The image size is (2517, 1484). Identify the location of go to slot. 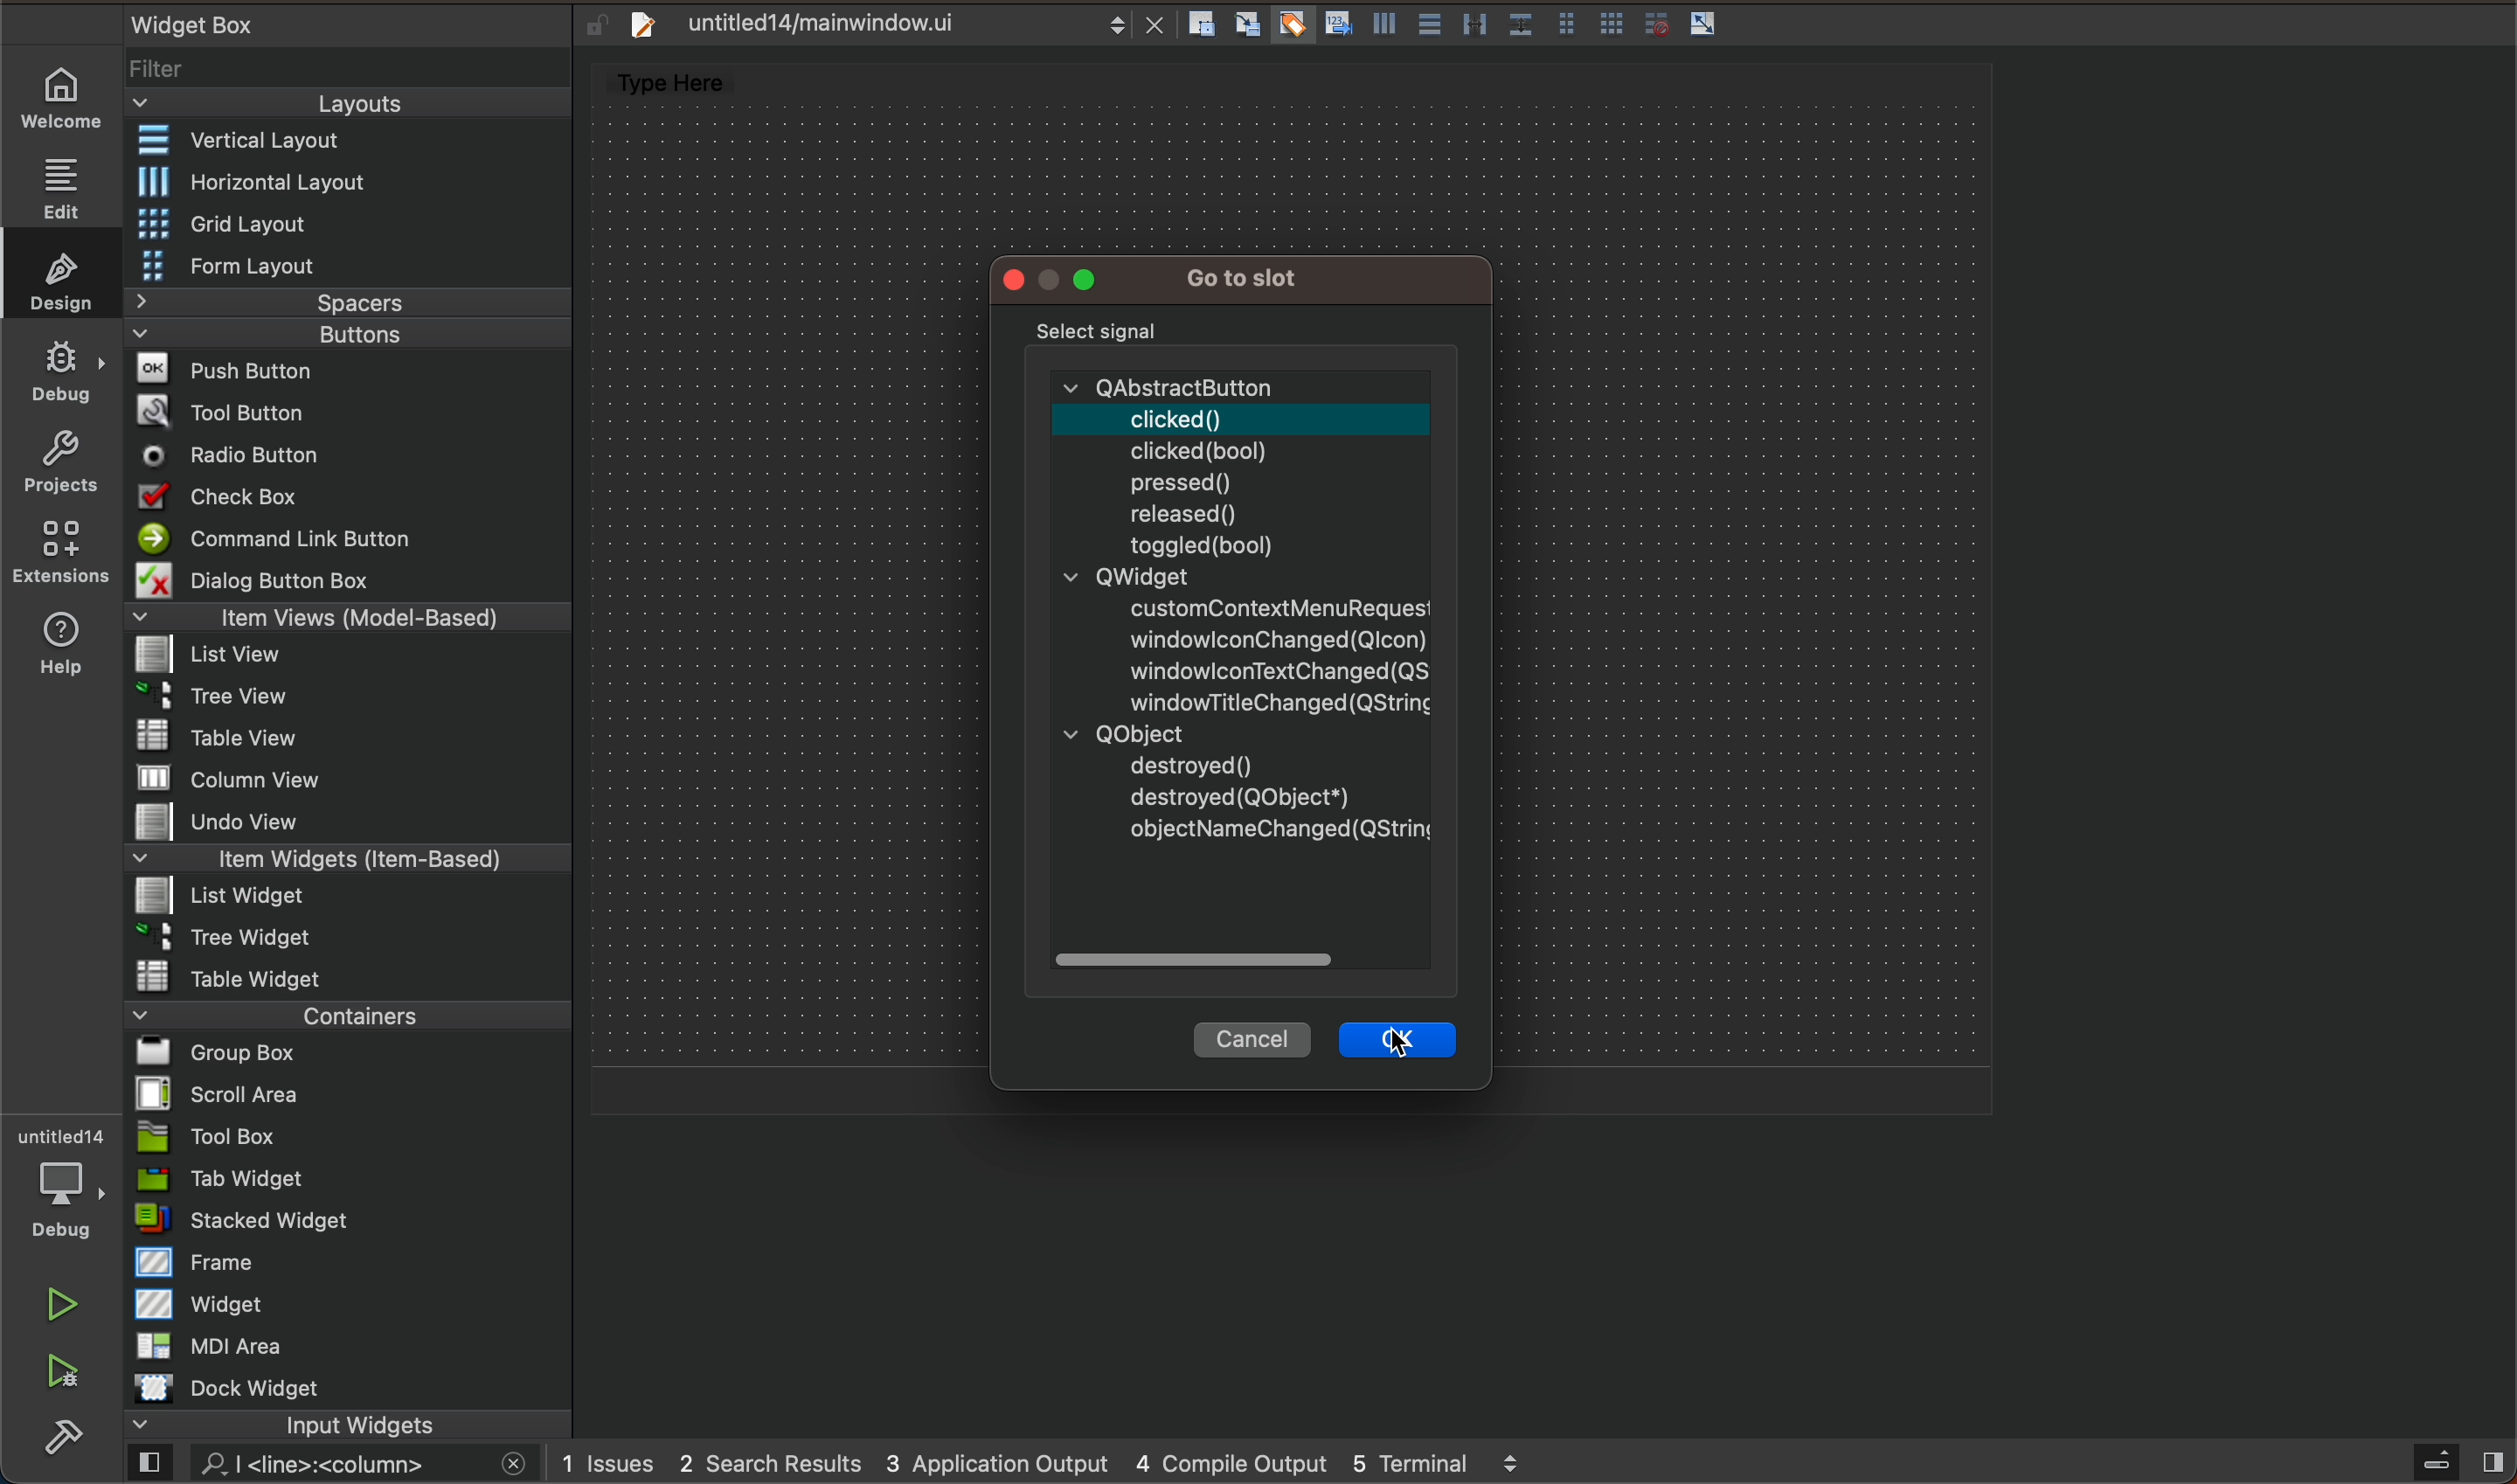
(1268, 272).